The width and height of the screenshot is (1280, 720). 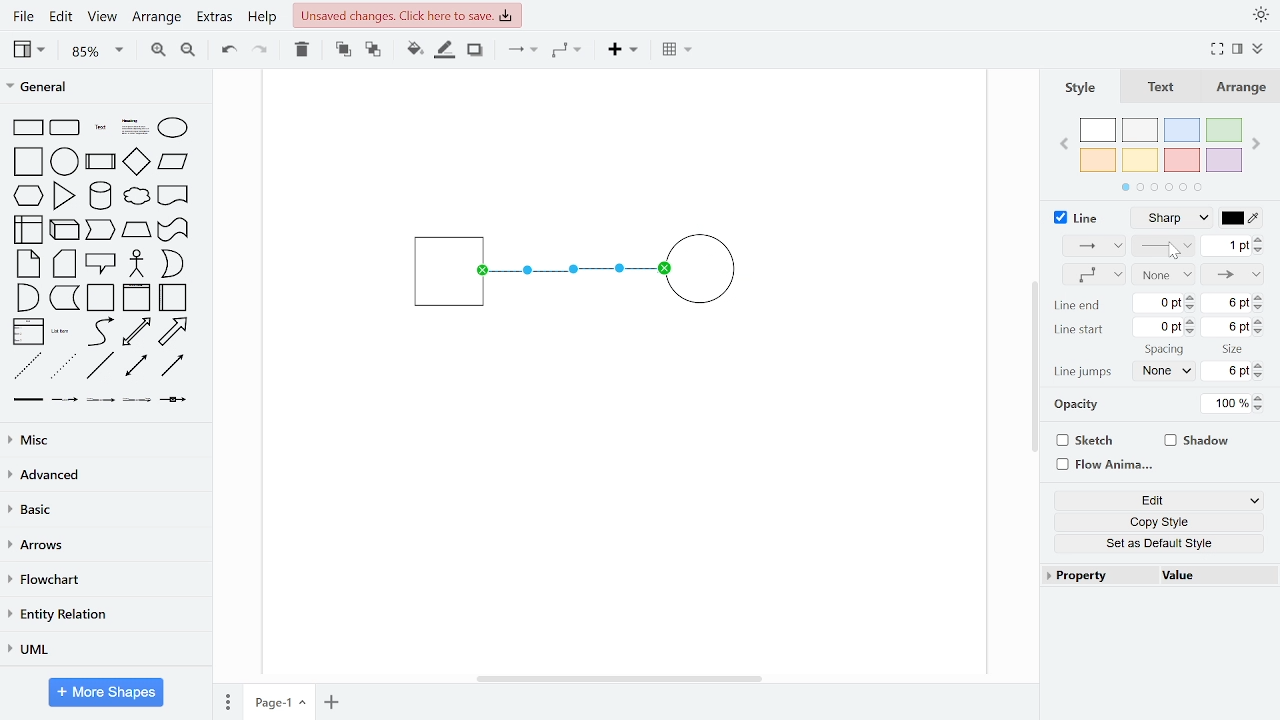 What do you see at coordinates (156, 48) in the screenshot?
I see `zoom in` at bounding box center [156, 48].